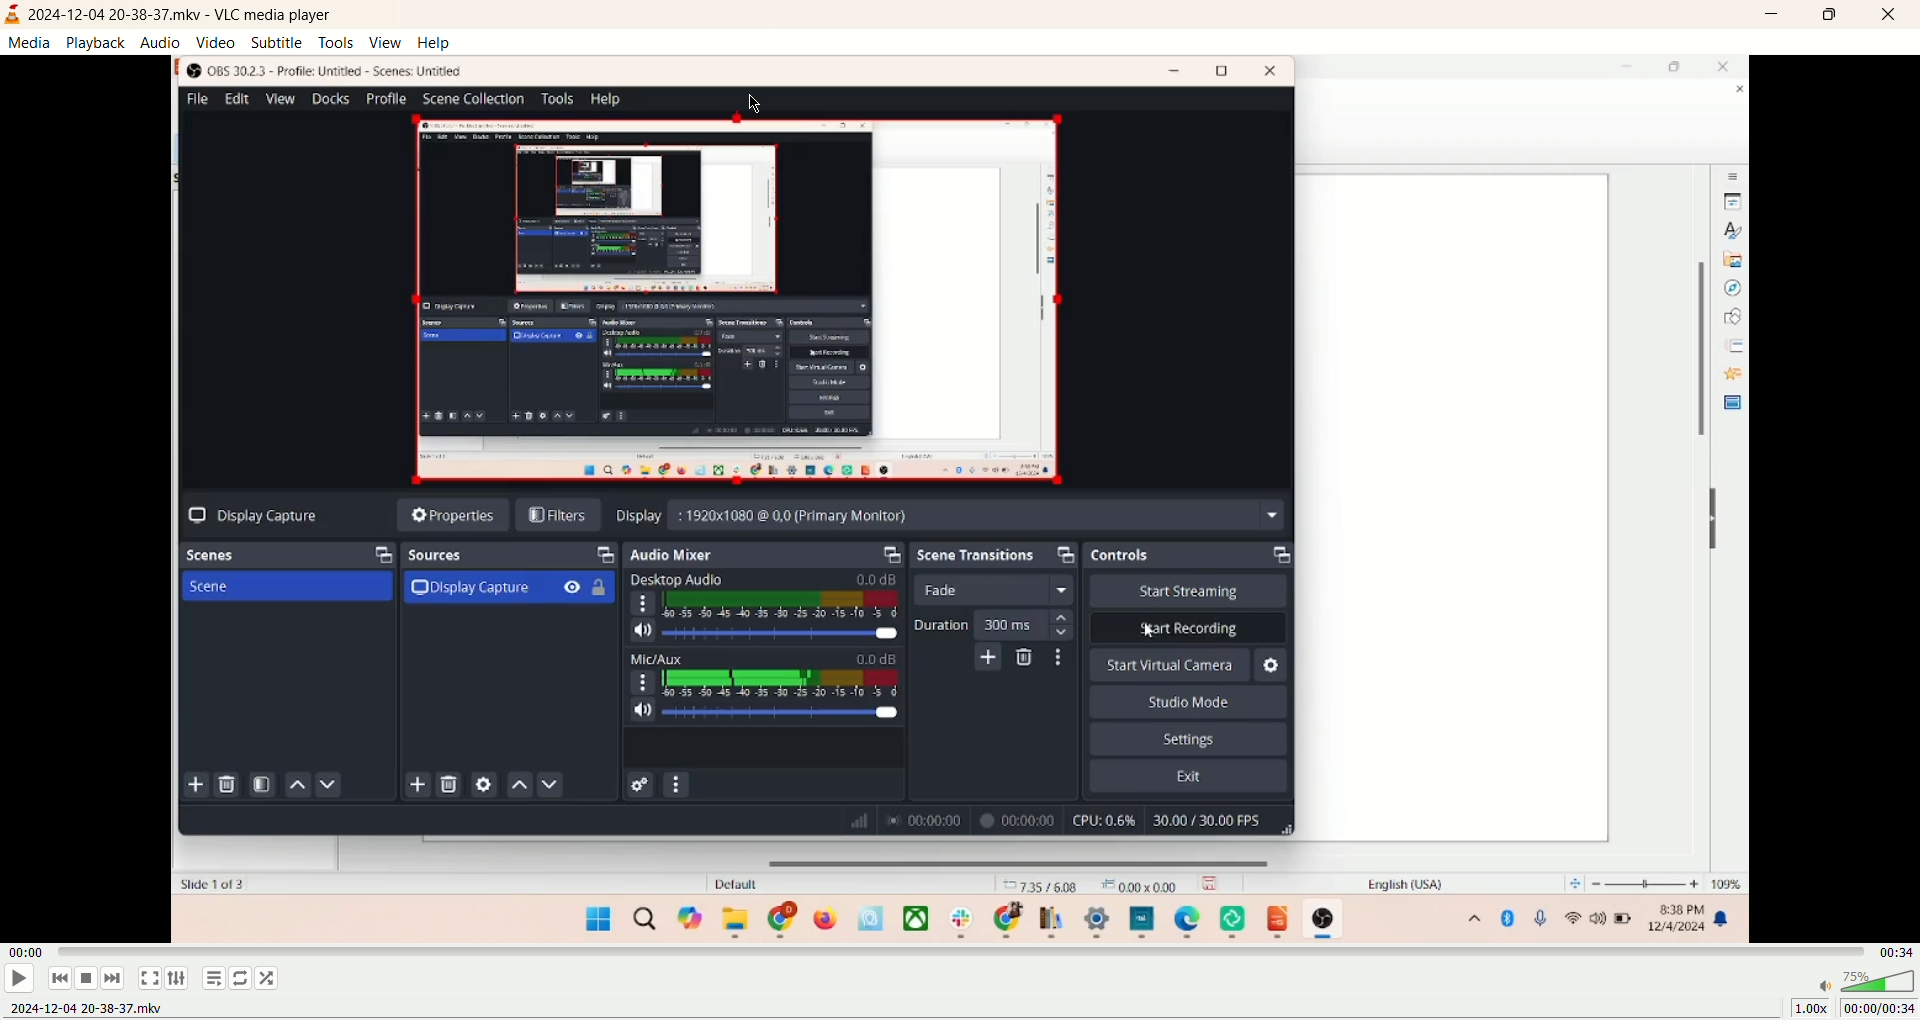 This screenshot has height=1020, width=1920. What do you see at coordinates (959, 496) in the screenshot?
I see `main screen` at bounding box center [959, 496].